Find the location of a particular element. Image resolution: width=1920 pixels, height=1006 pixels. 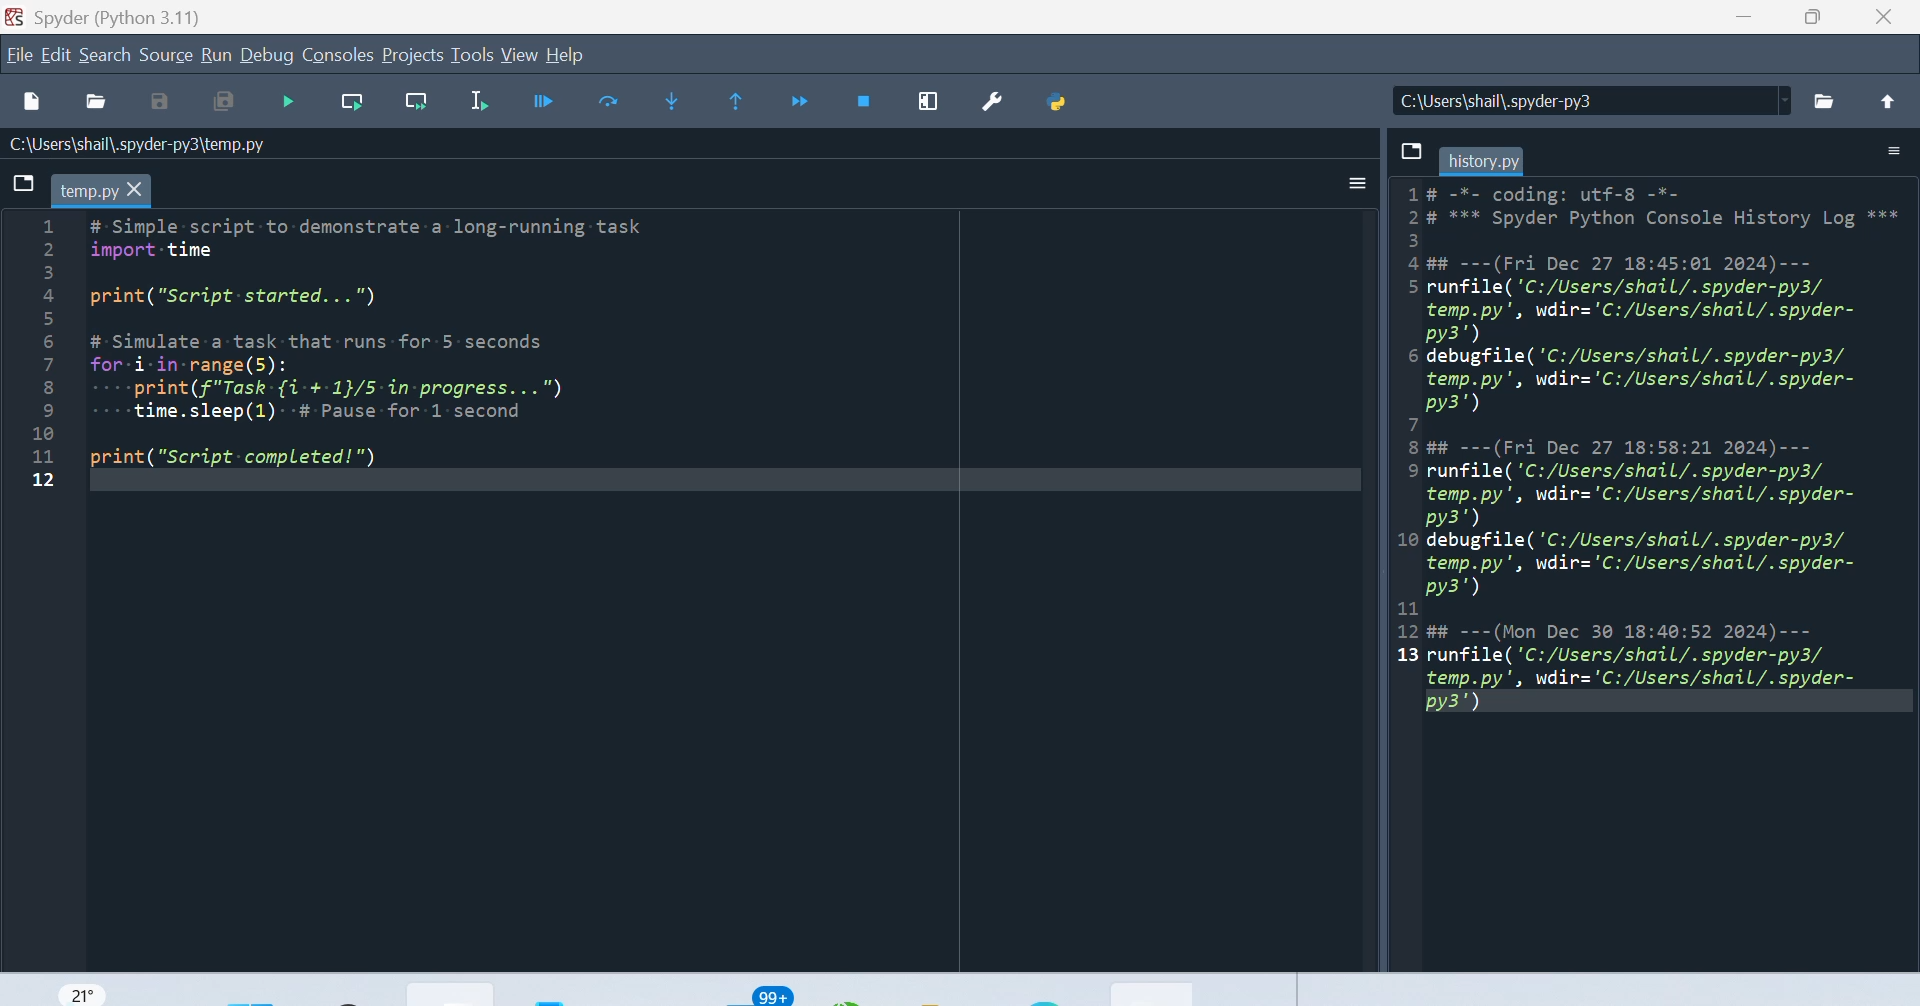

Preferences is located at coordinates (998, 100).